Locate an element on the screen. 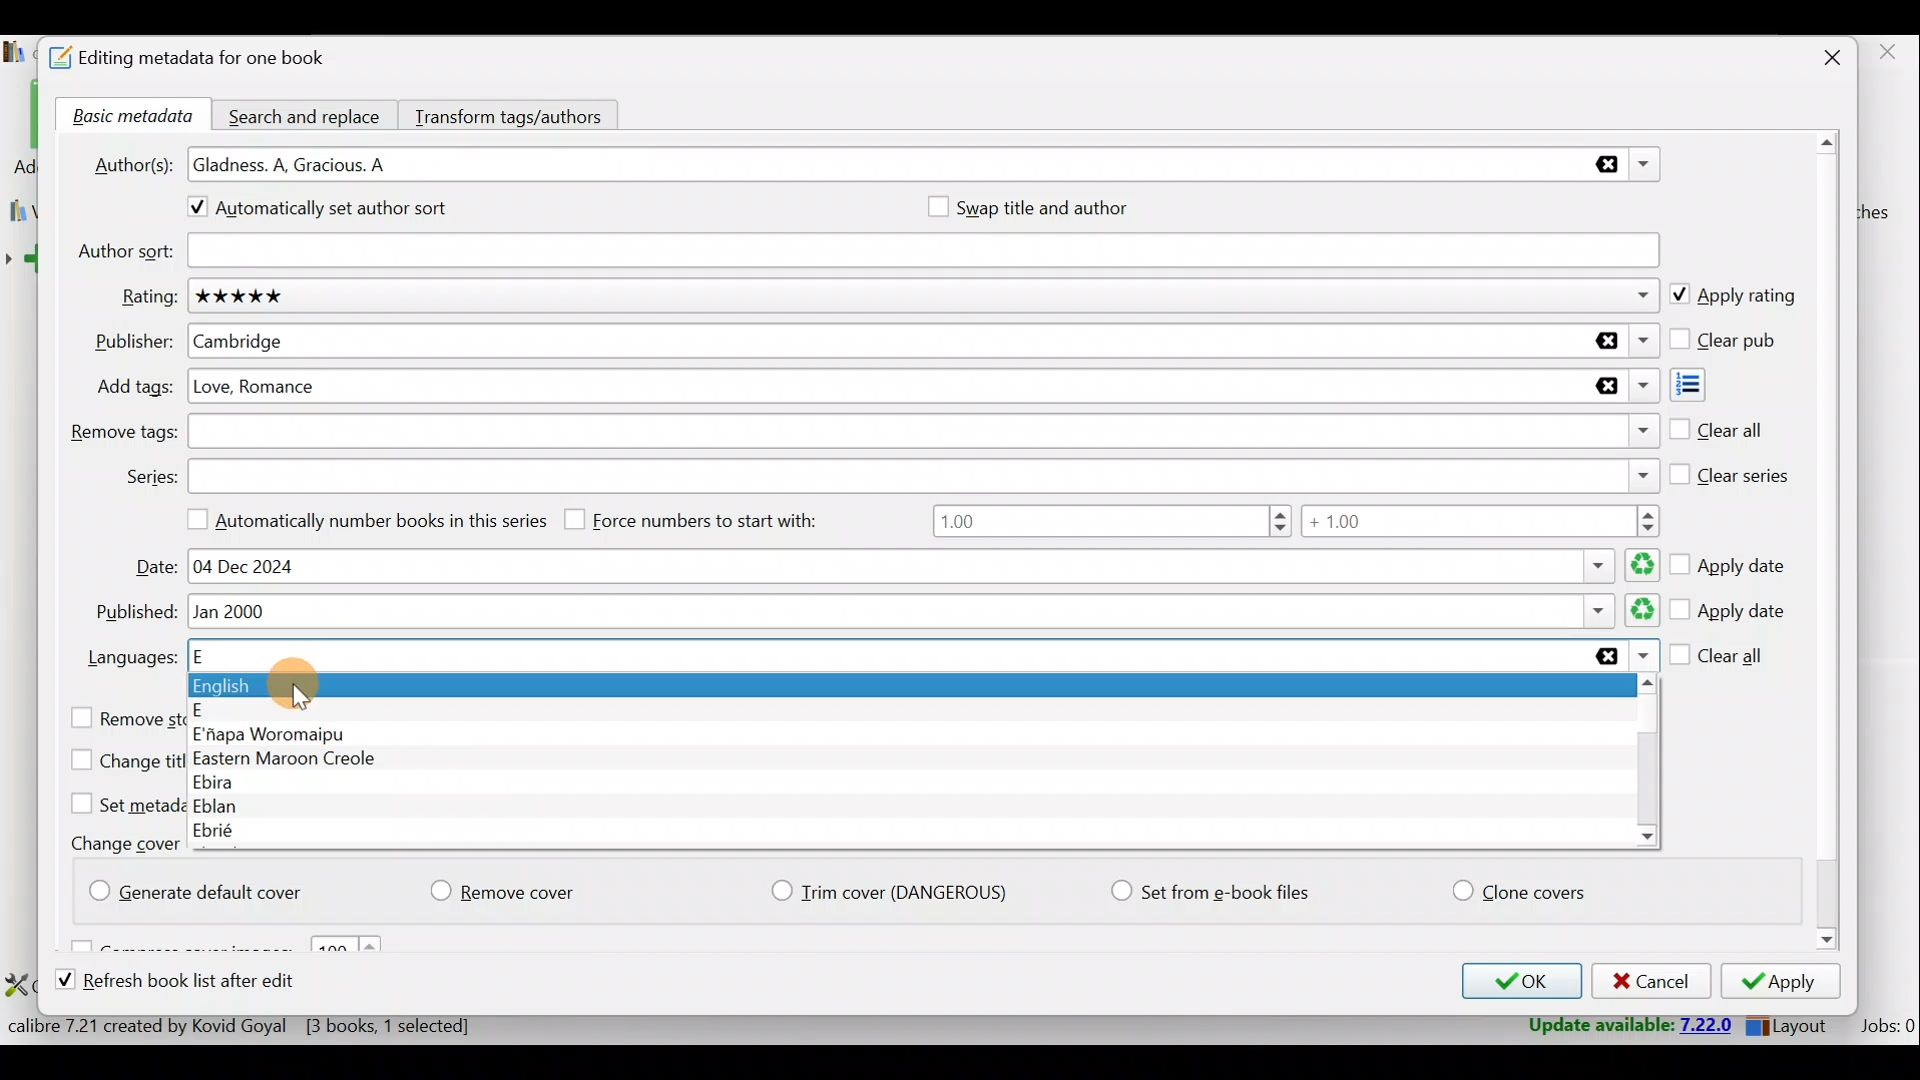  Clear all is located at coordinates (1720, 660).